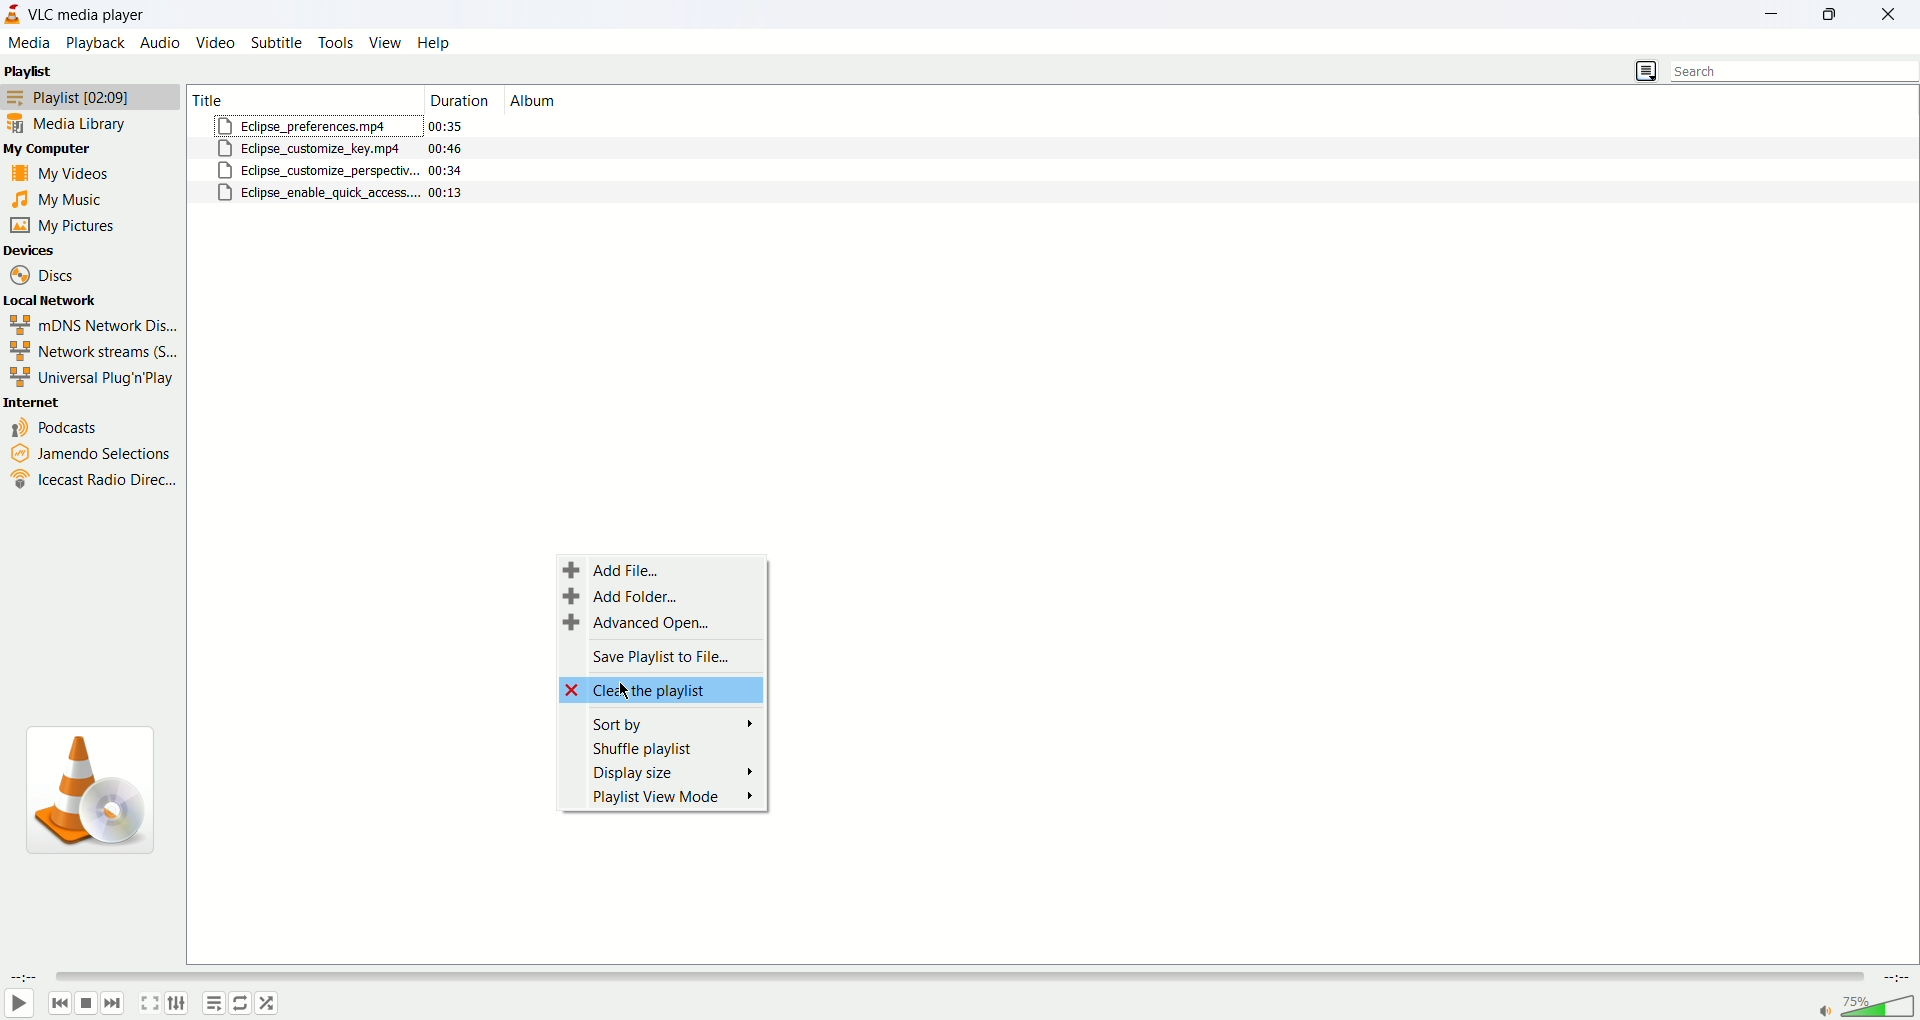 The image size is (1920, 1020). I want to click on icecast radio, so click(92, 482).